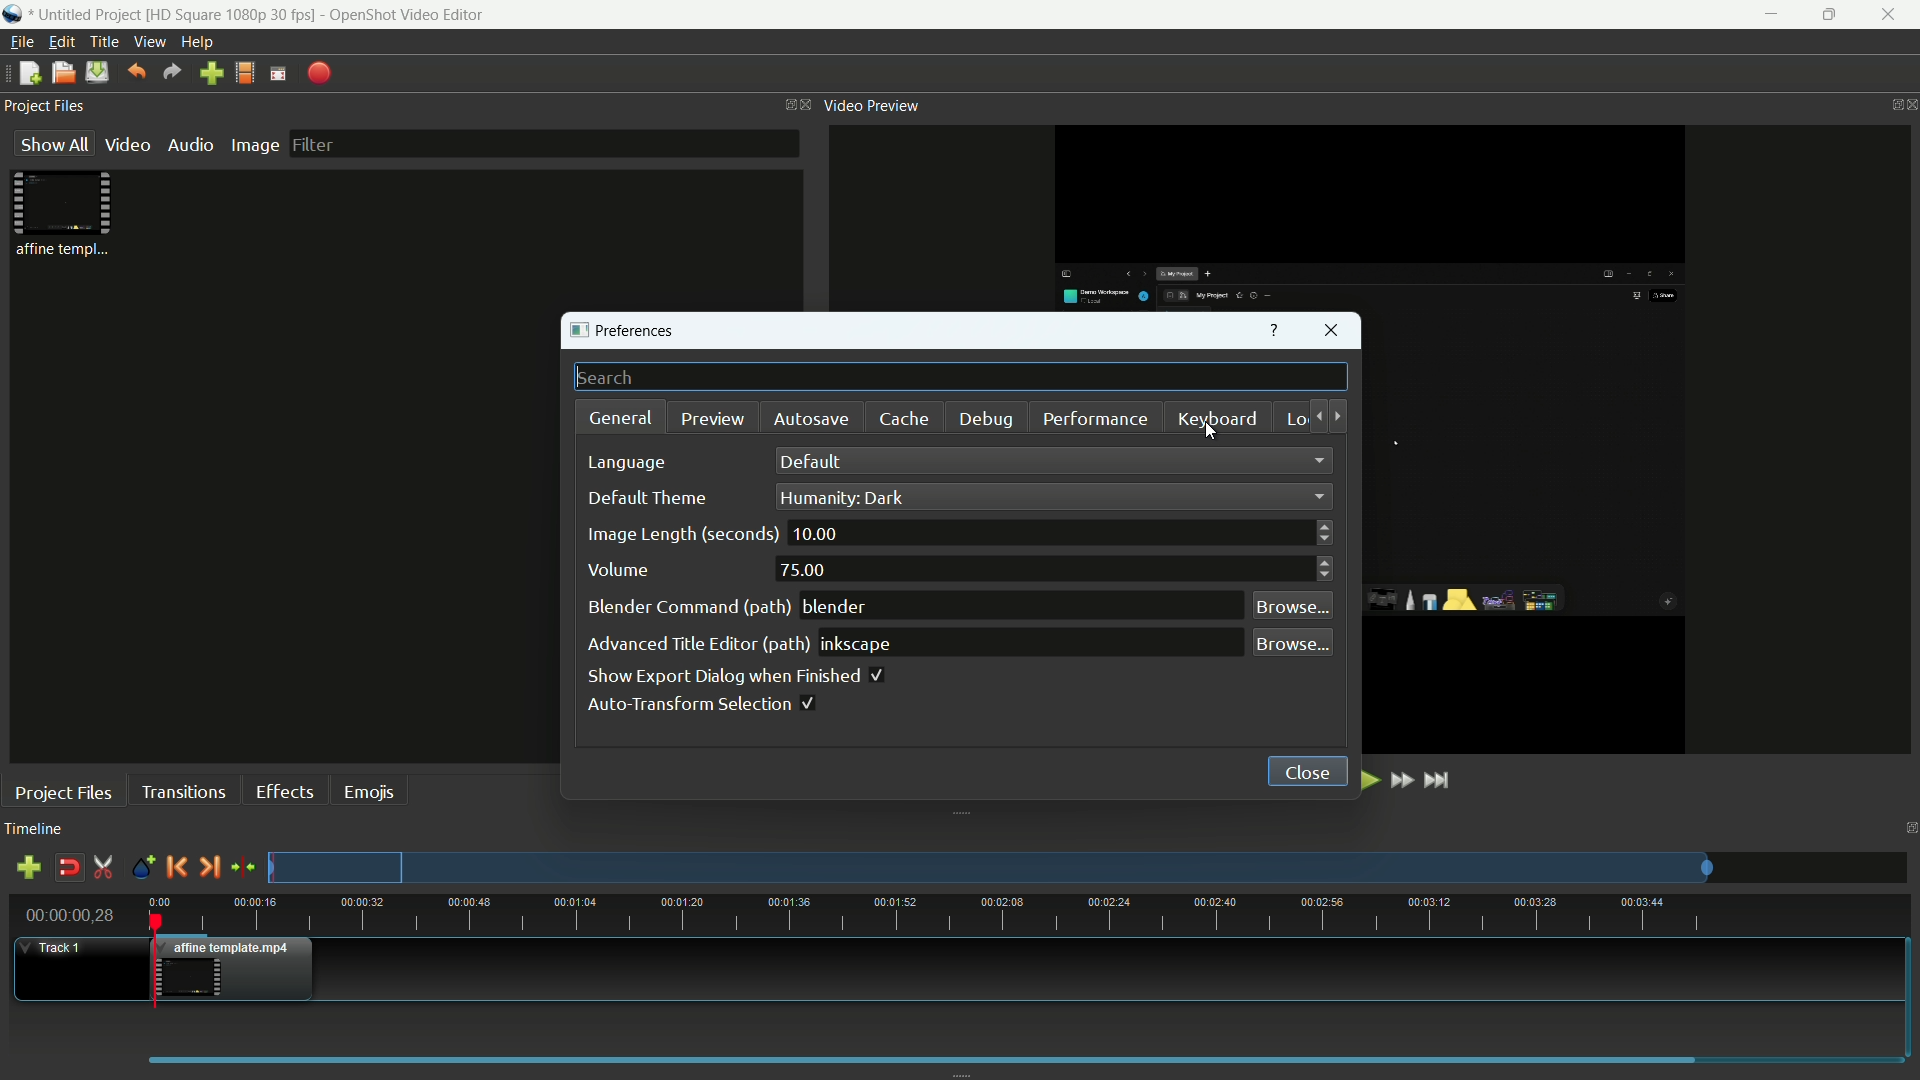  Describe the element at coordinates (802, 105) in the screenshot. I see `close project files` at that location.